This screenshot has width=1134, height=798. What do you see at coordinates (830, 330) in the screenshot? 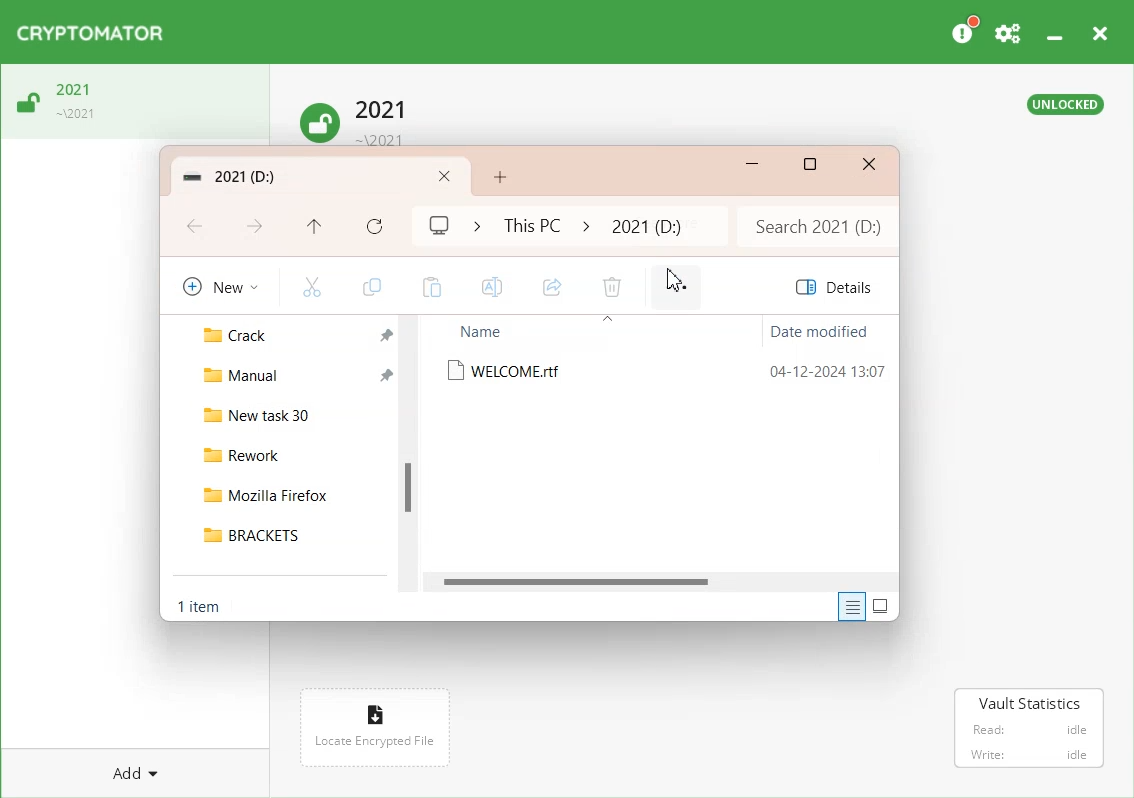
I see `Date modified` at bounding box center [830, 330].